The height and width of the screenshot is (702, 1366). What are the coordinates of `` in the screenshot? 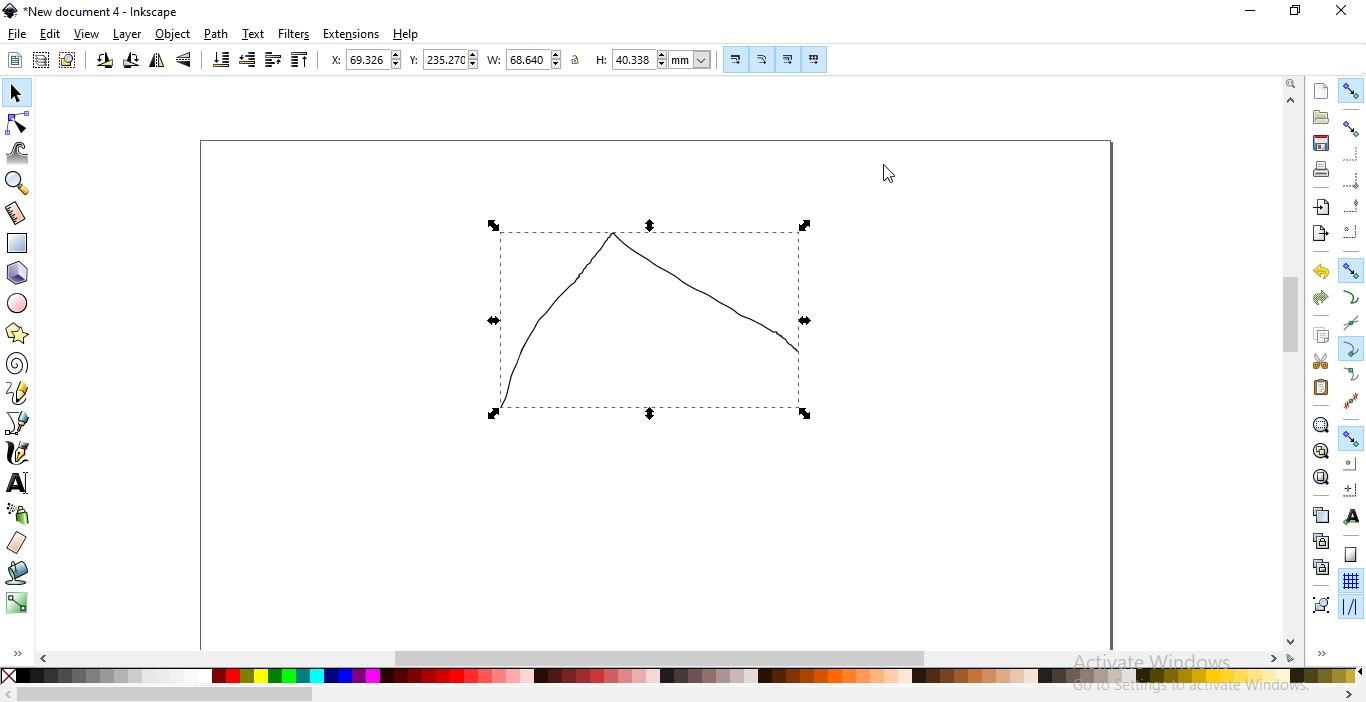 It's located at (1351, 180).